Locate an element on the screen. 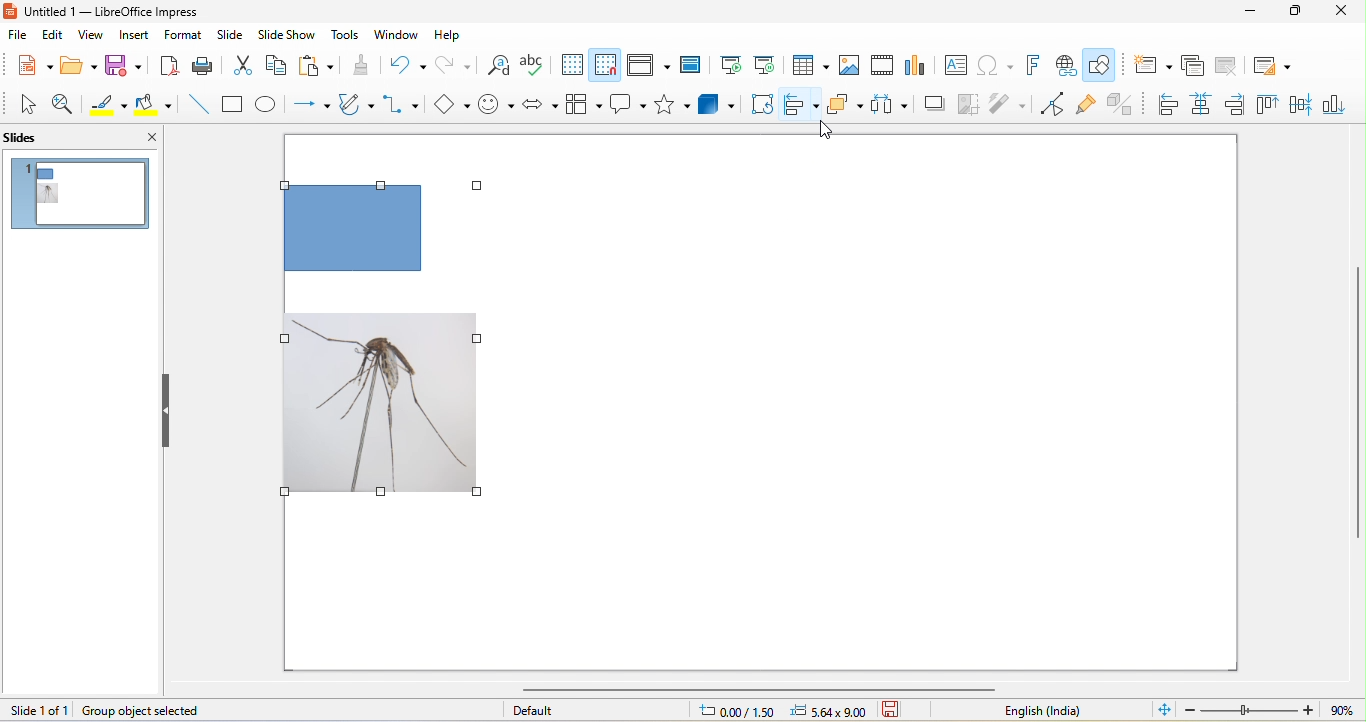  slide is located at coordinates (234, 36).